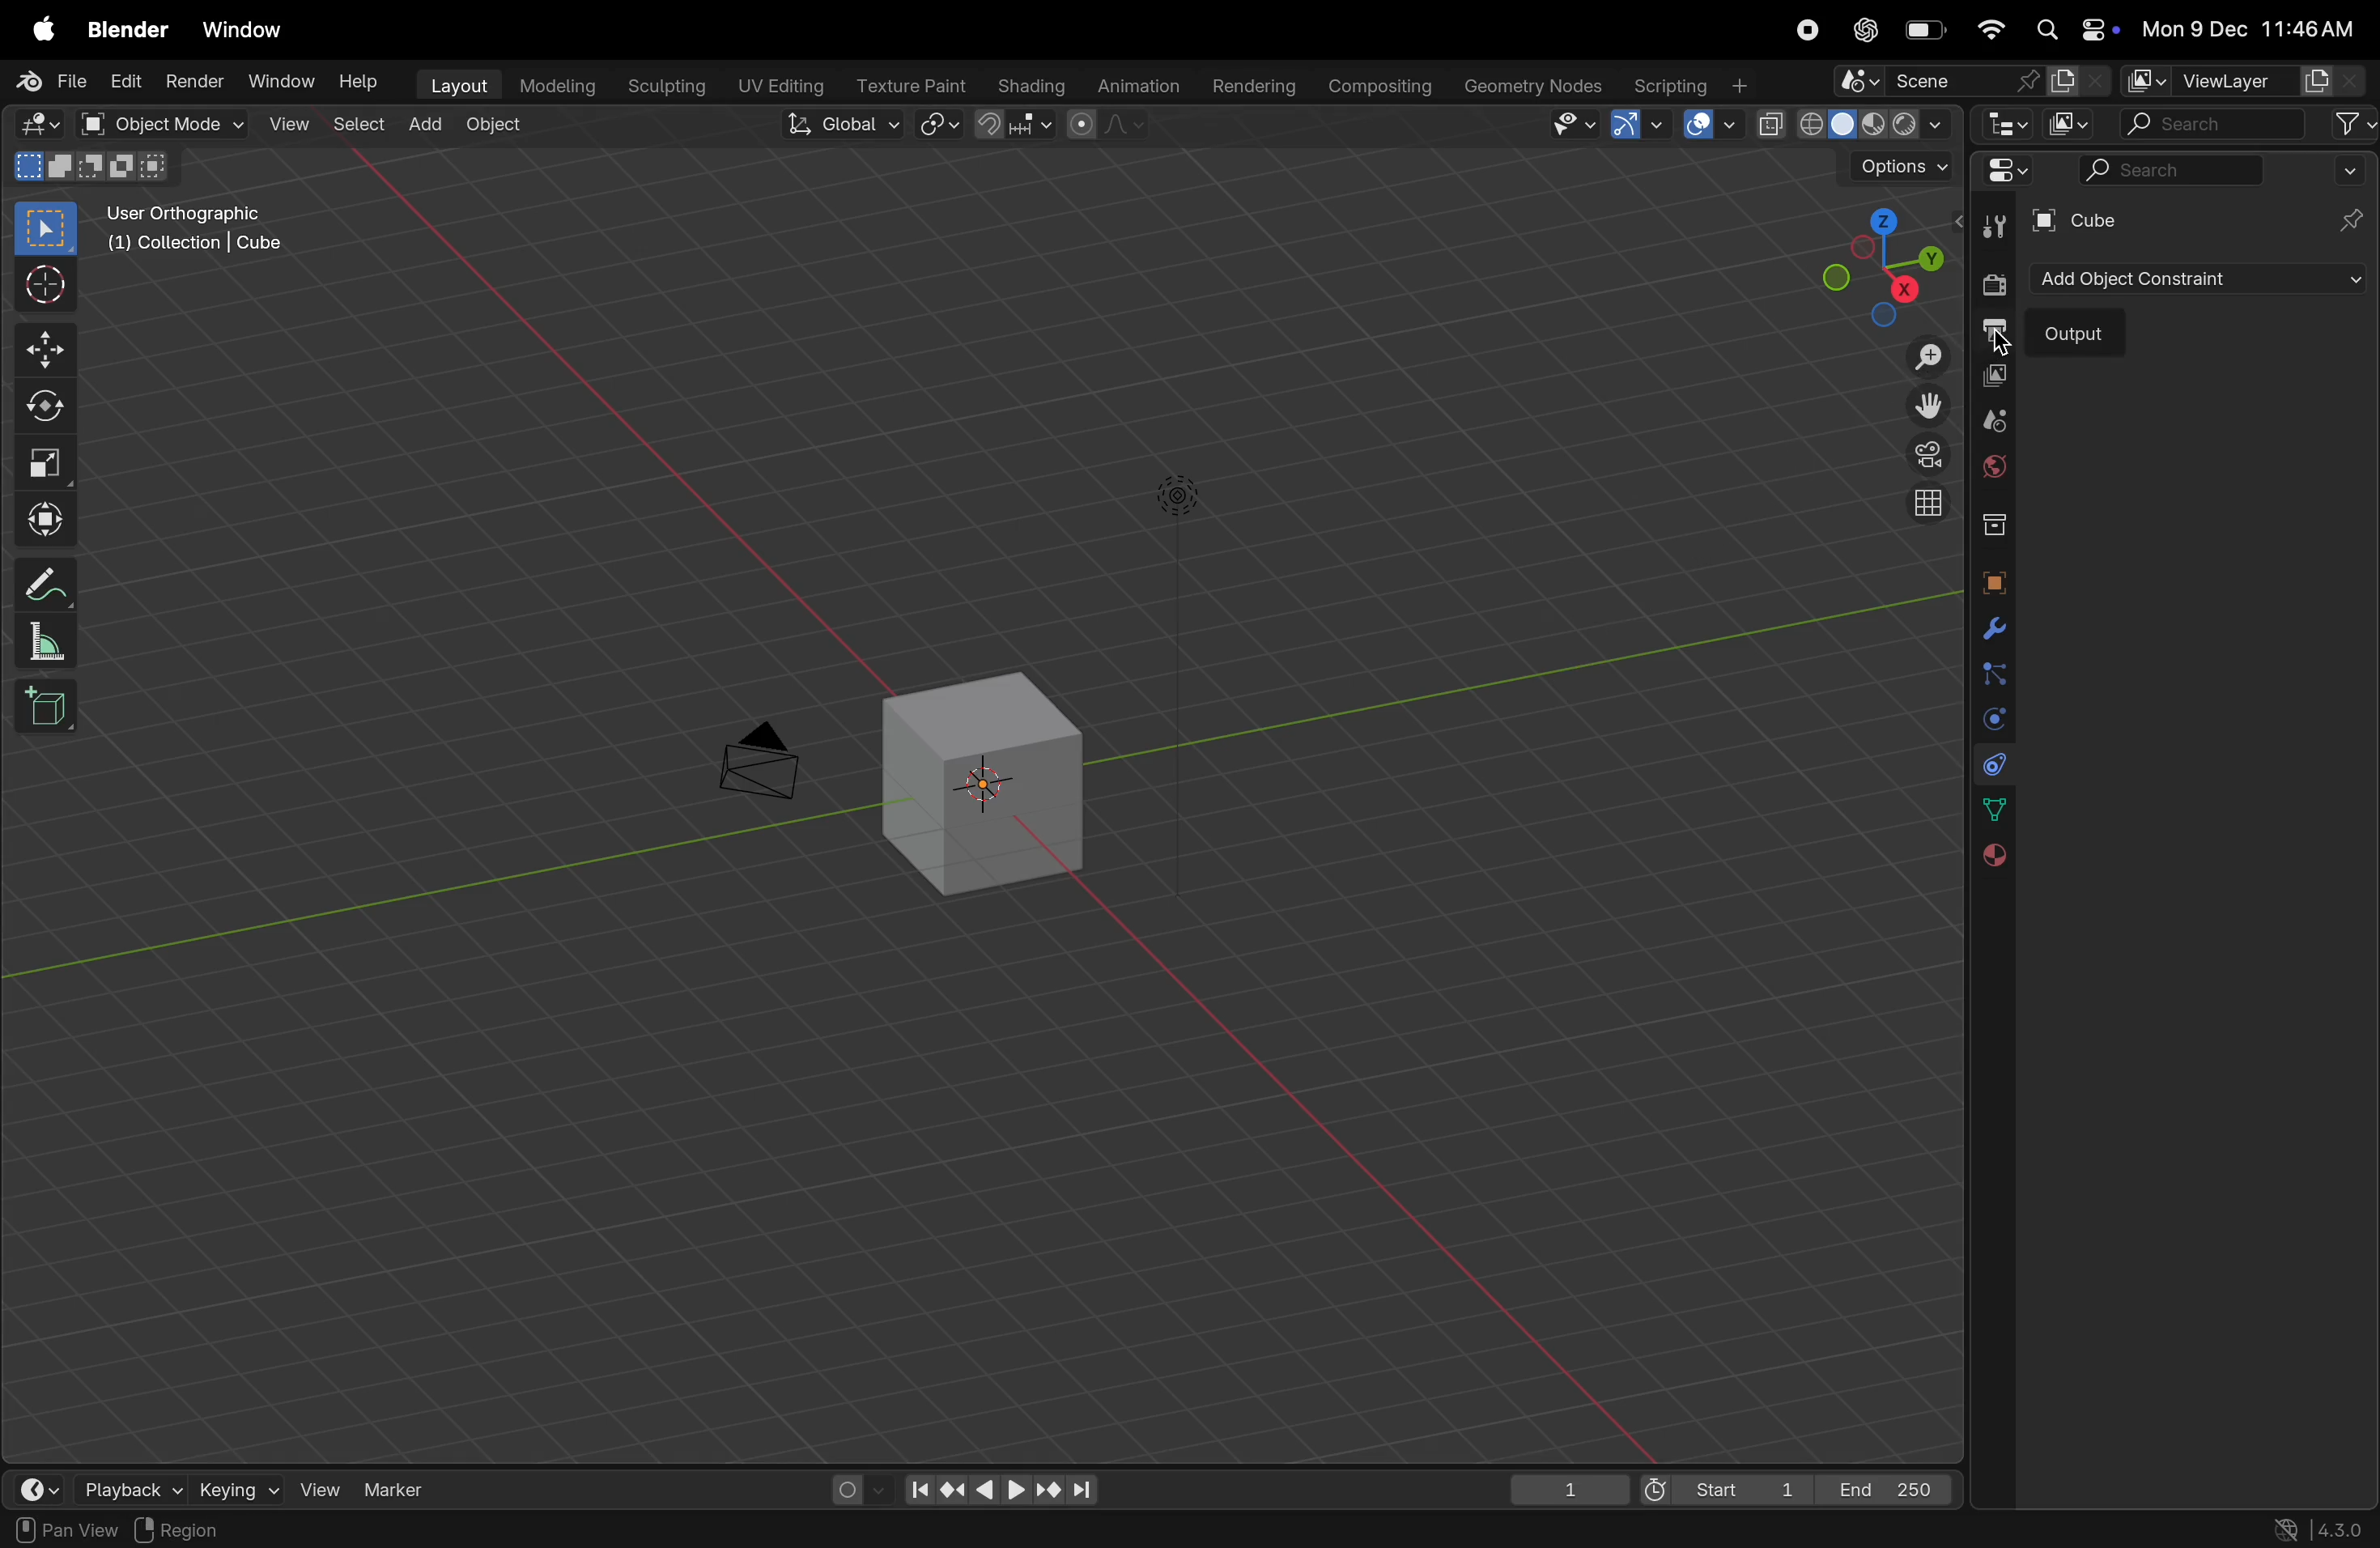 The image size is (2380, 1548). I want to click on search, so click(2214, 124).